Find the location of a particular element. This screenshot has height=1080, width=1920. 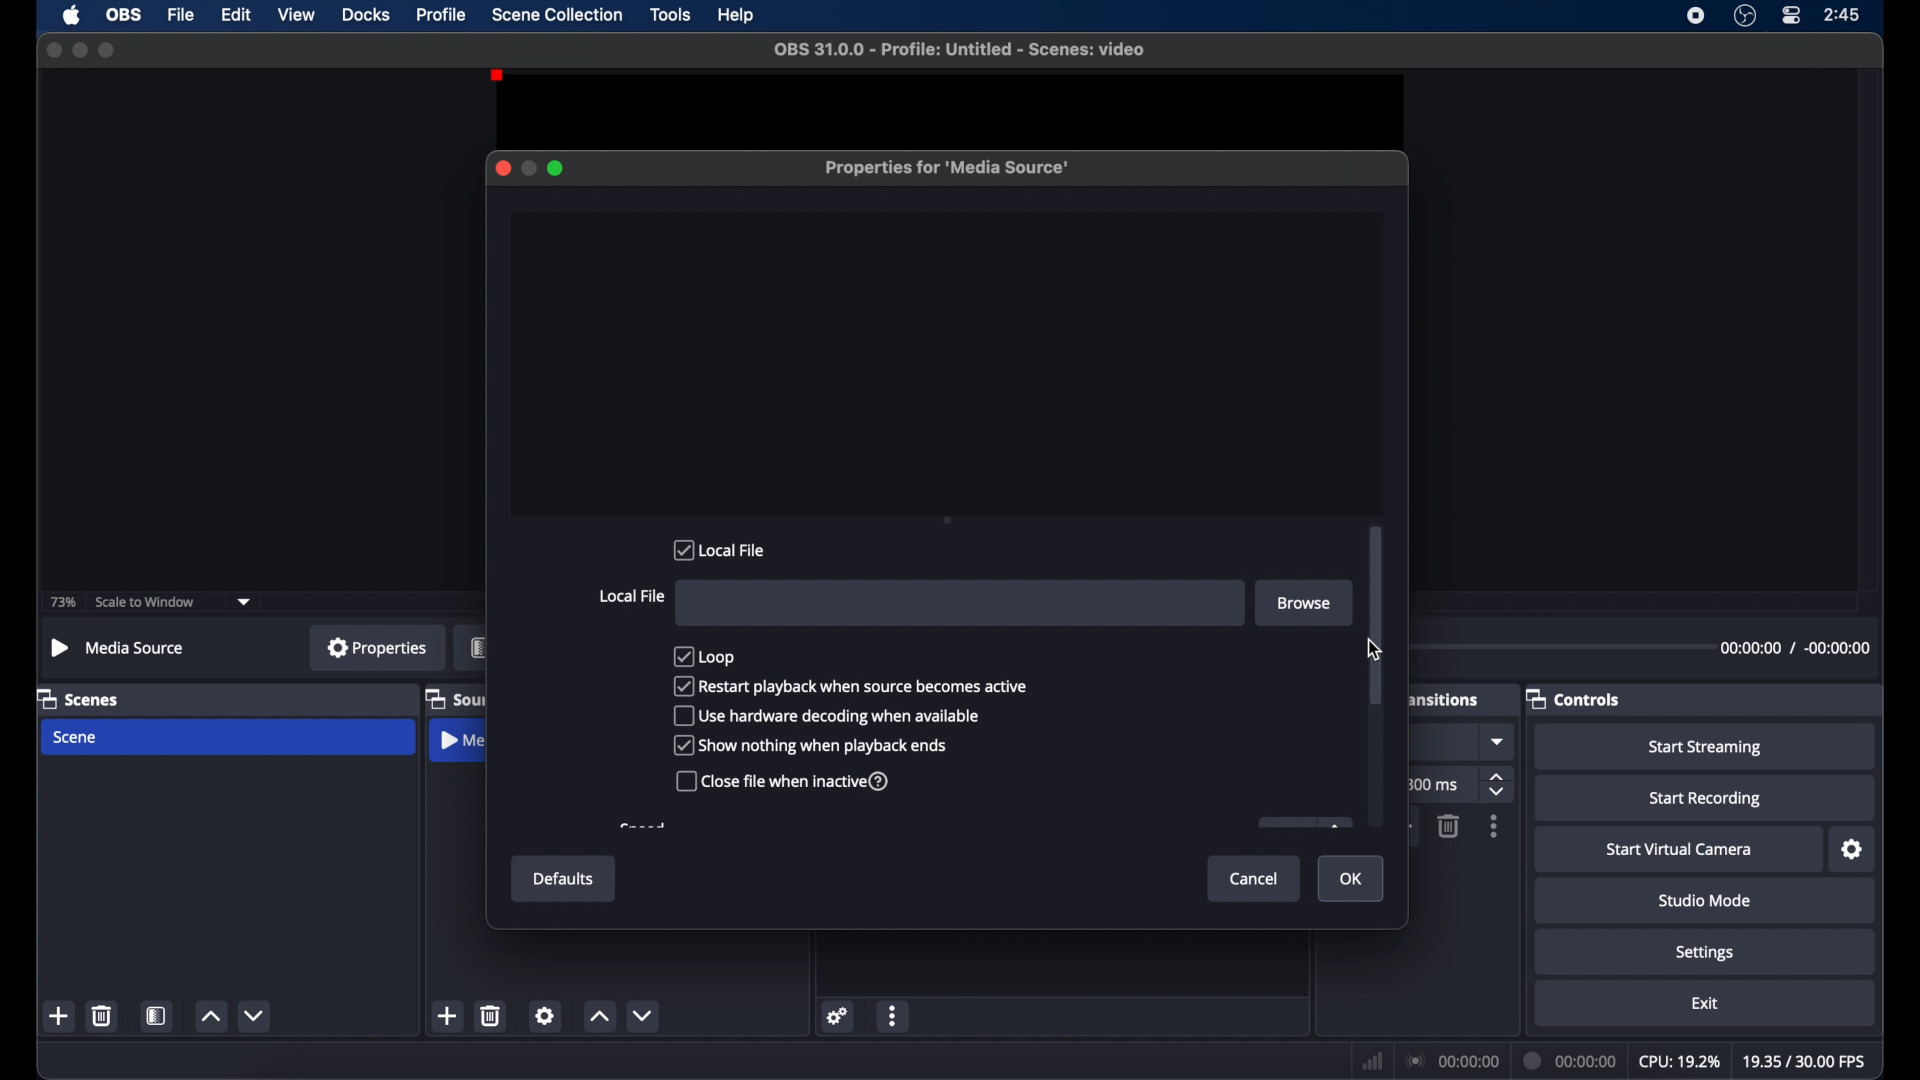

Cursor is located at coordinates (1364, 649).